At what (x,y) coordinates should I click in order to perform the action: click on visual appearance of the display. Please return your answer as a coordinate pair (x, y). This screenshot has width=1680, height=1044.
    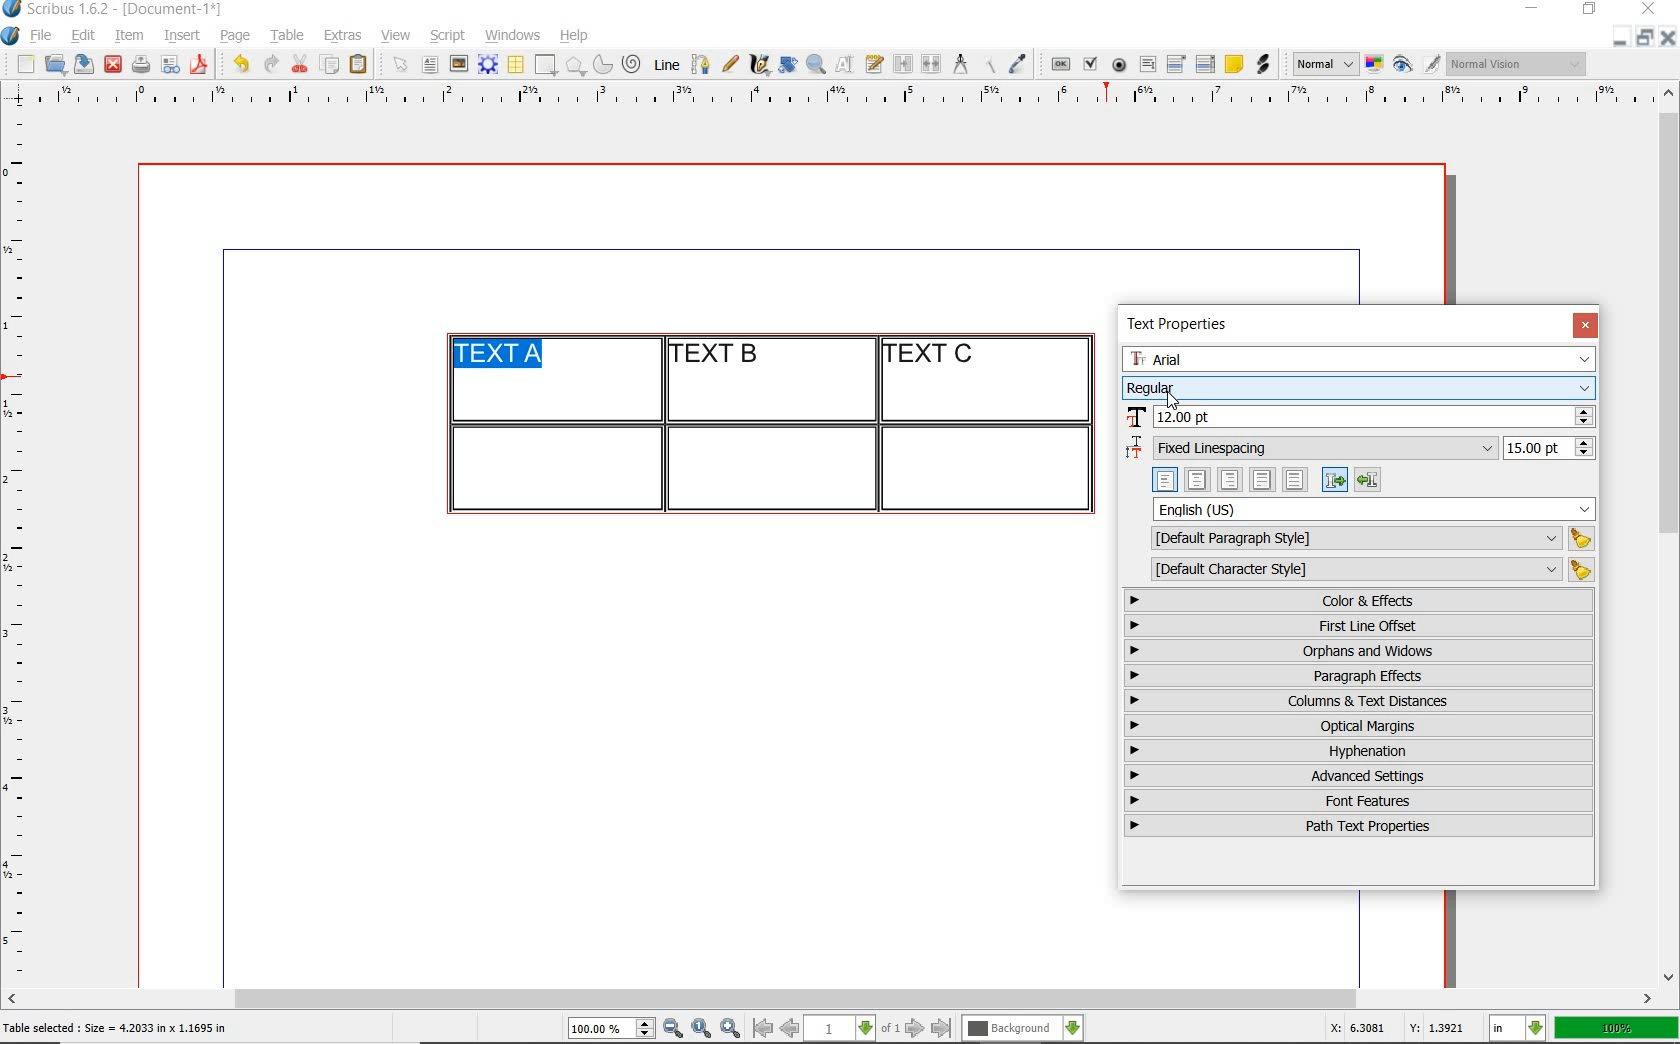
    Looking at the image, I should click on (1518, 64).